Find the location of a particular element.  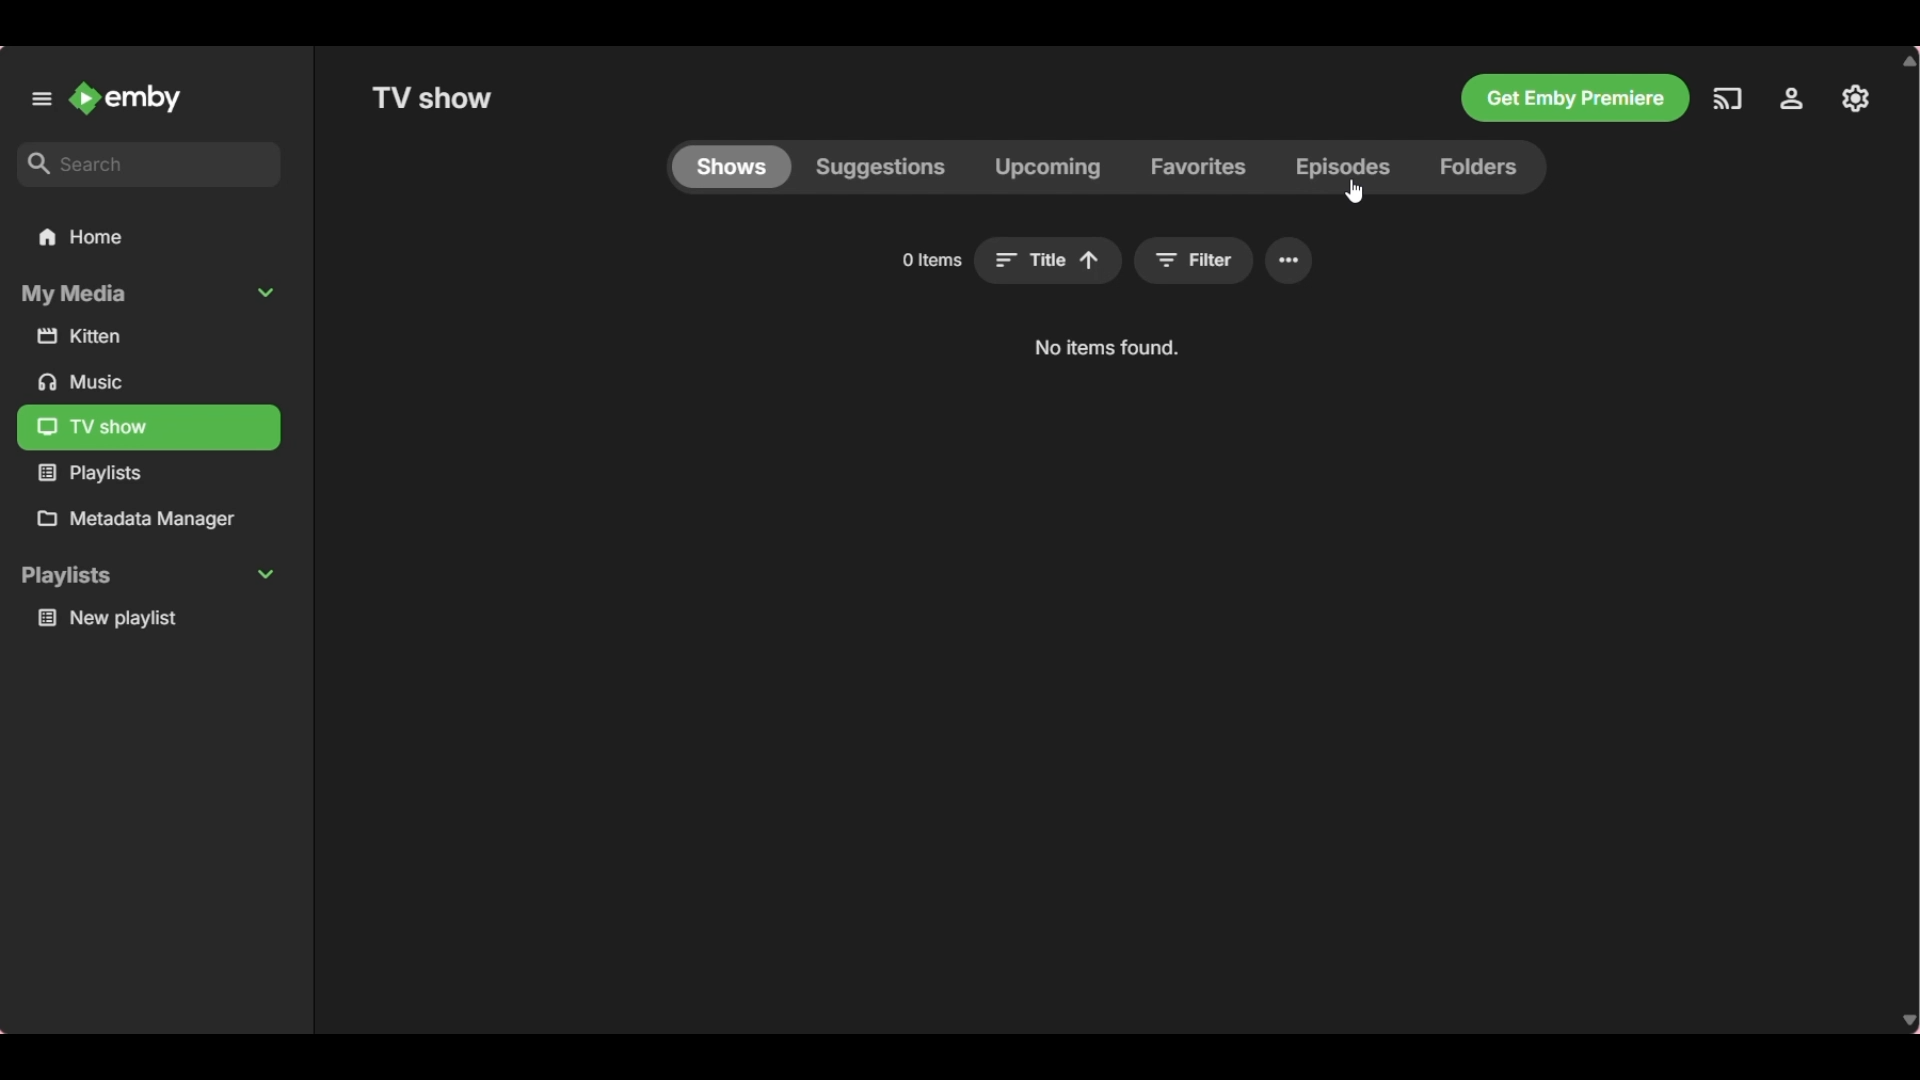

Description of current selection is located at coordinates (1102, 347).